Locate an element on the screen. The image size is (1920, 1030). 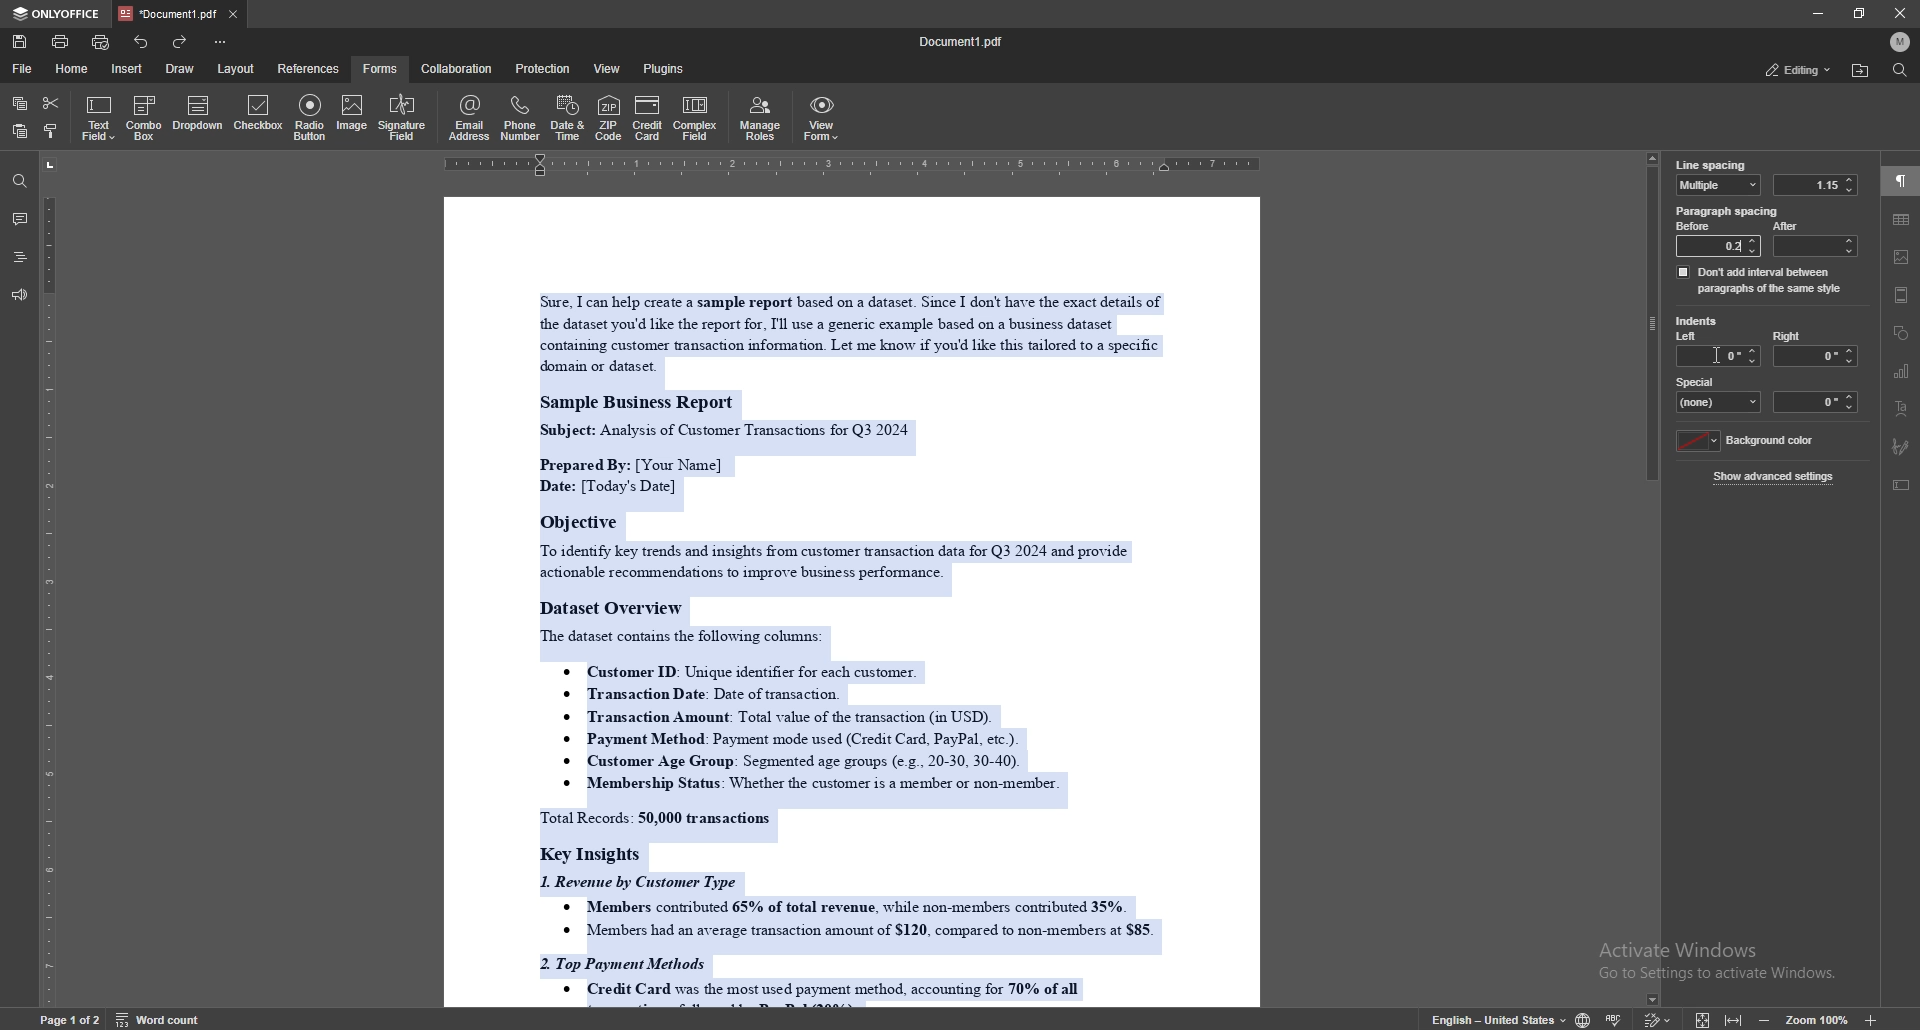
word count is located at coordinates (156, 1018).